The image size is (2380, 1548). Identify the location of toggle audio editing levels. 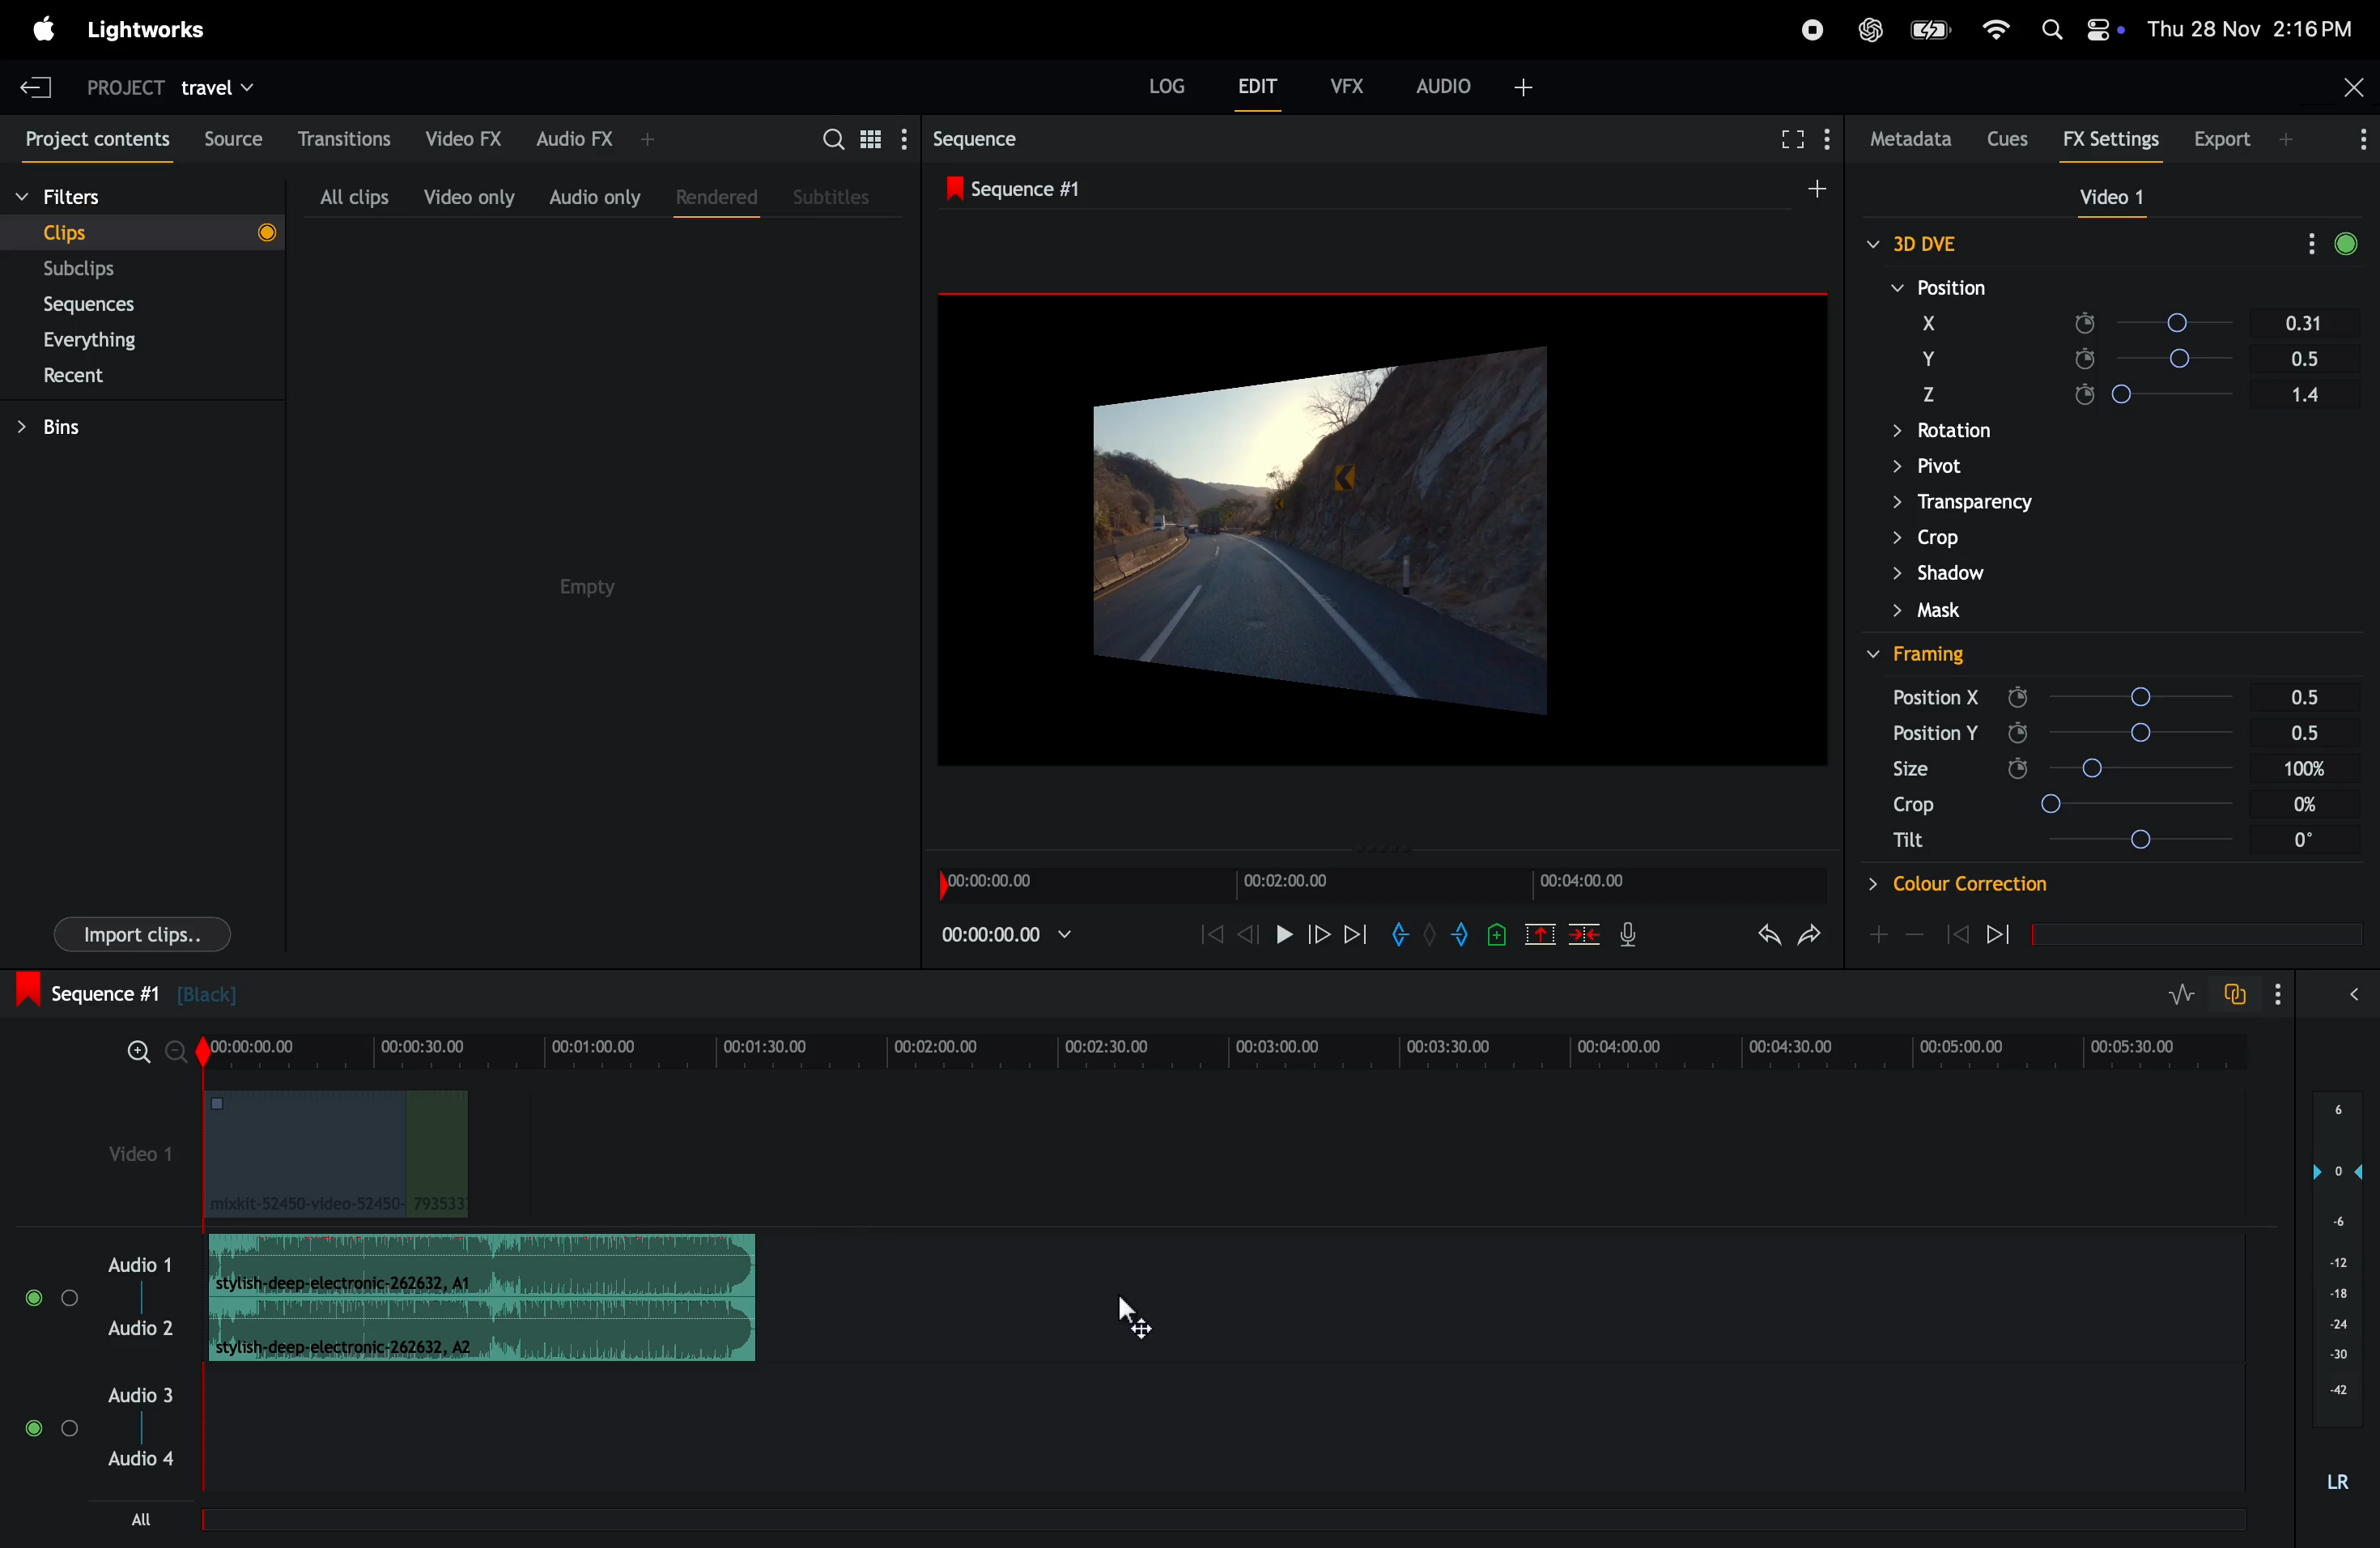
(2183, 995).